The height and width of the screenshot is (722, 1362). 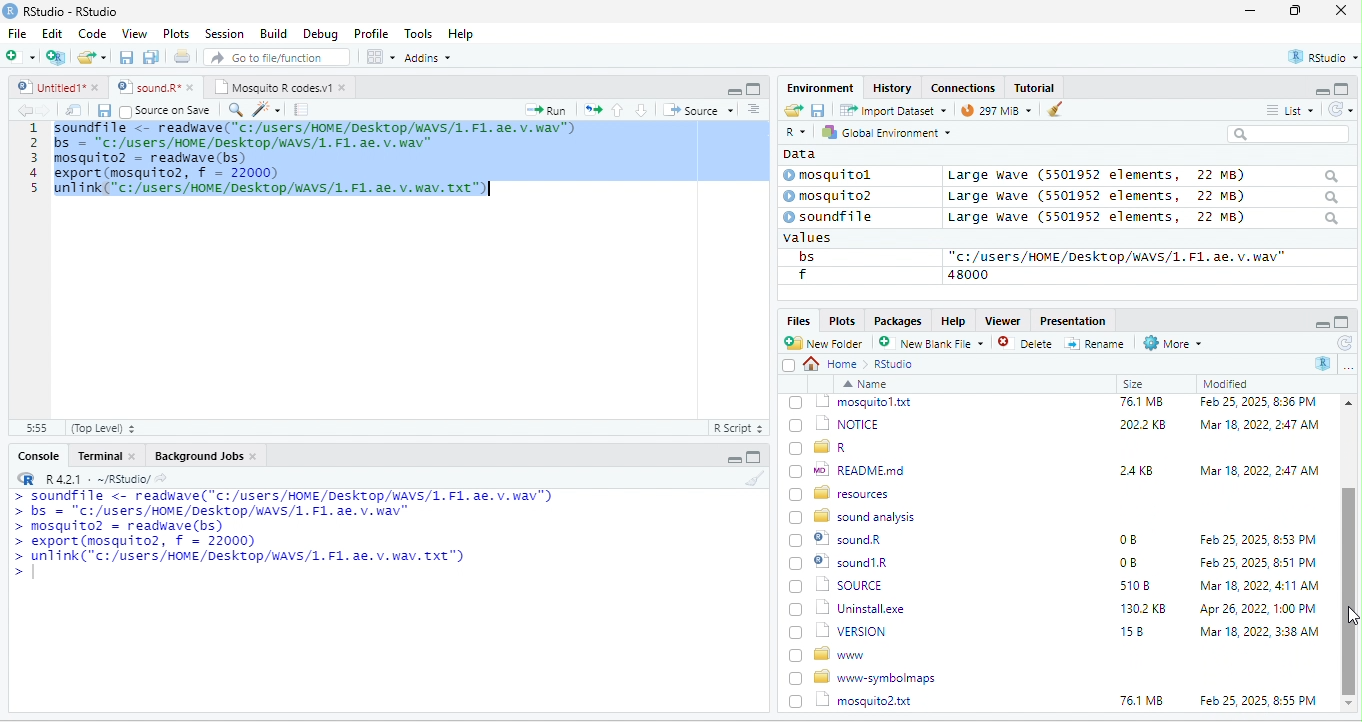 I want to click on Session, so click(x=225, y=32).